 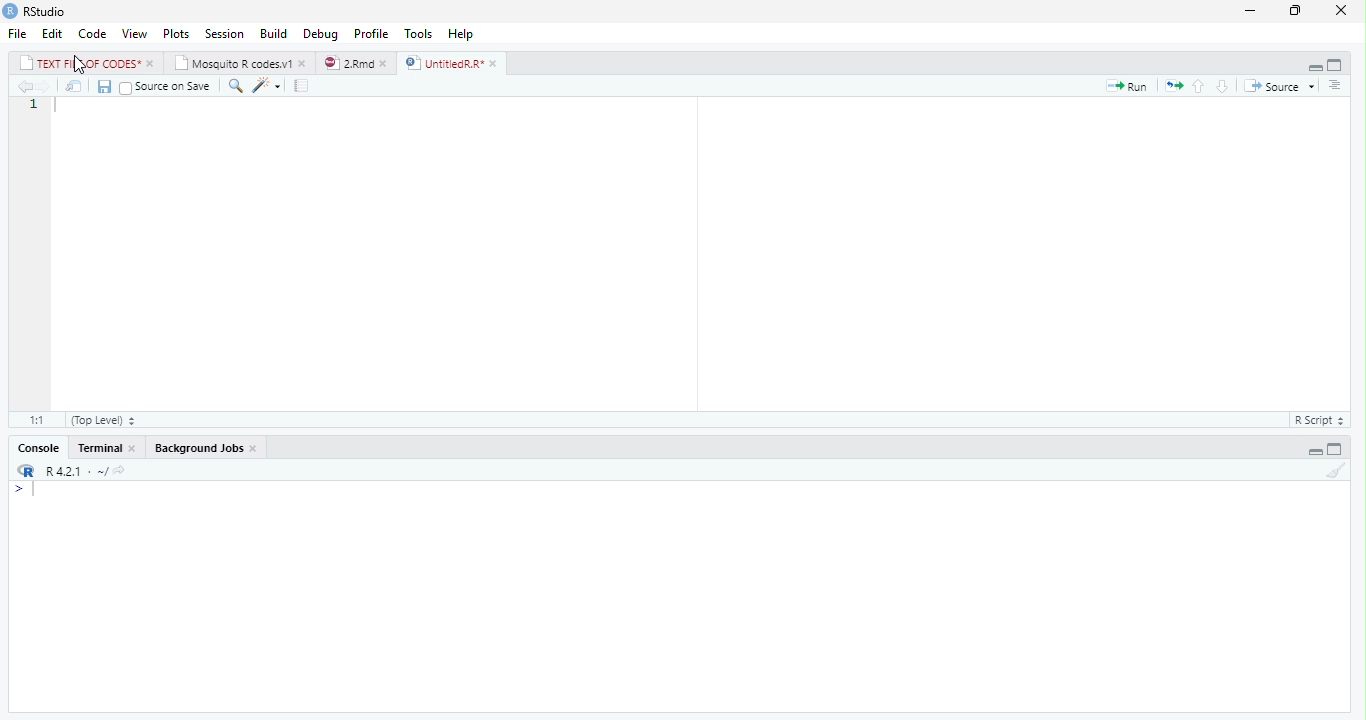 I want to click on Code editor, so click(x=377, y=254).